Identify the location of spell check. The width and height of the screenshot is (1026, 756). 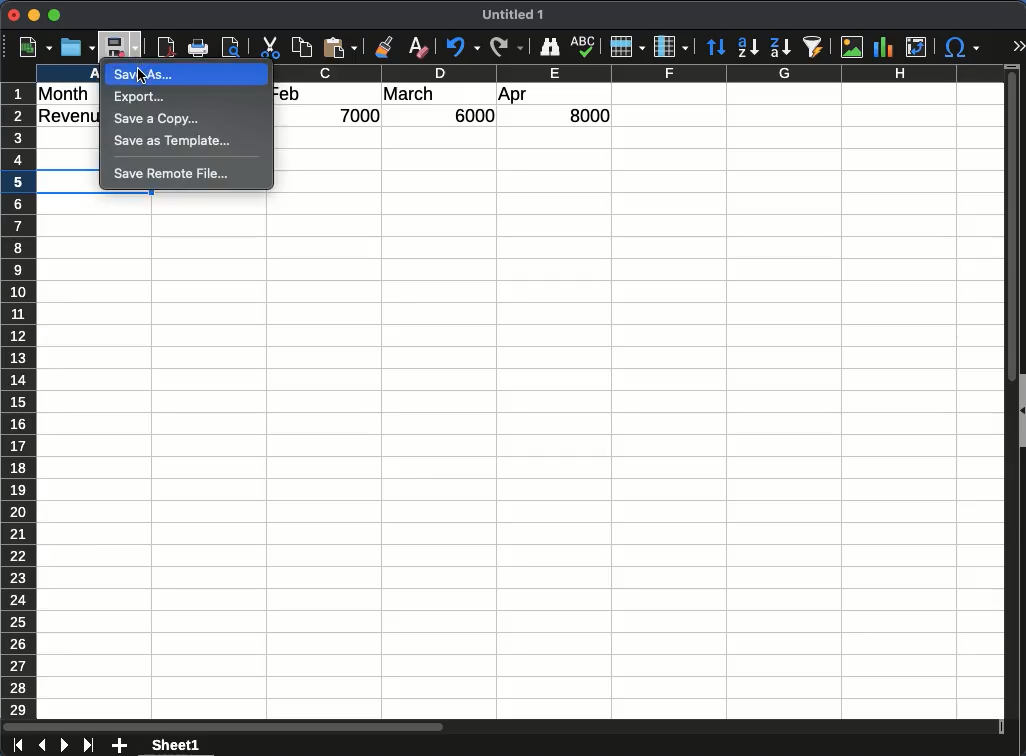
(584, 48).